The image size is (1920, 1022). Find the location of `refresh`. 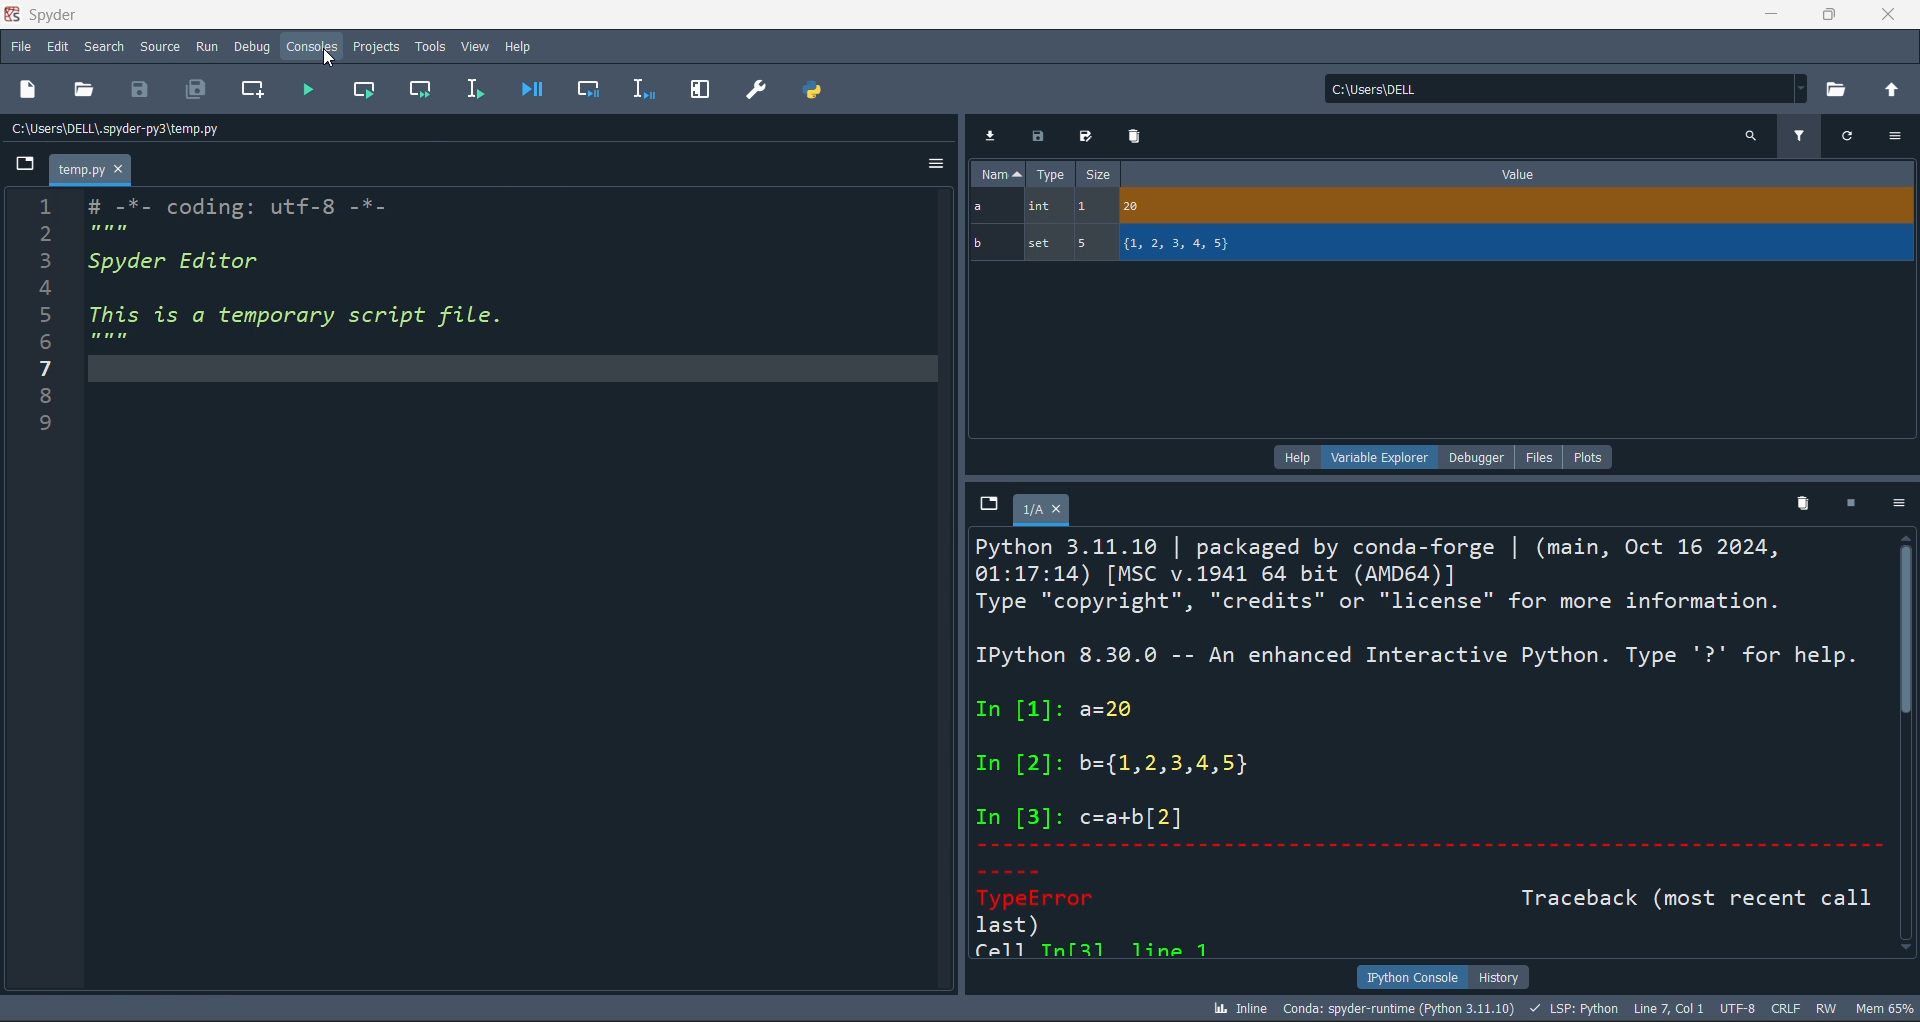

refresh is located at coordinates (1843, 136).